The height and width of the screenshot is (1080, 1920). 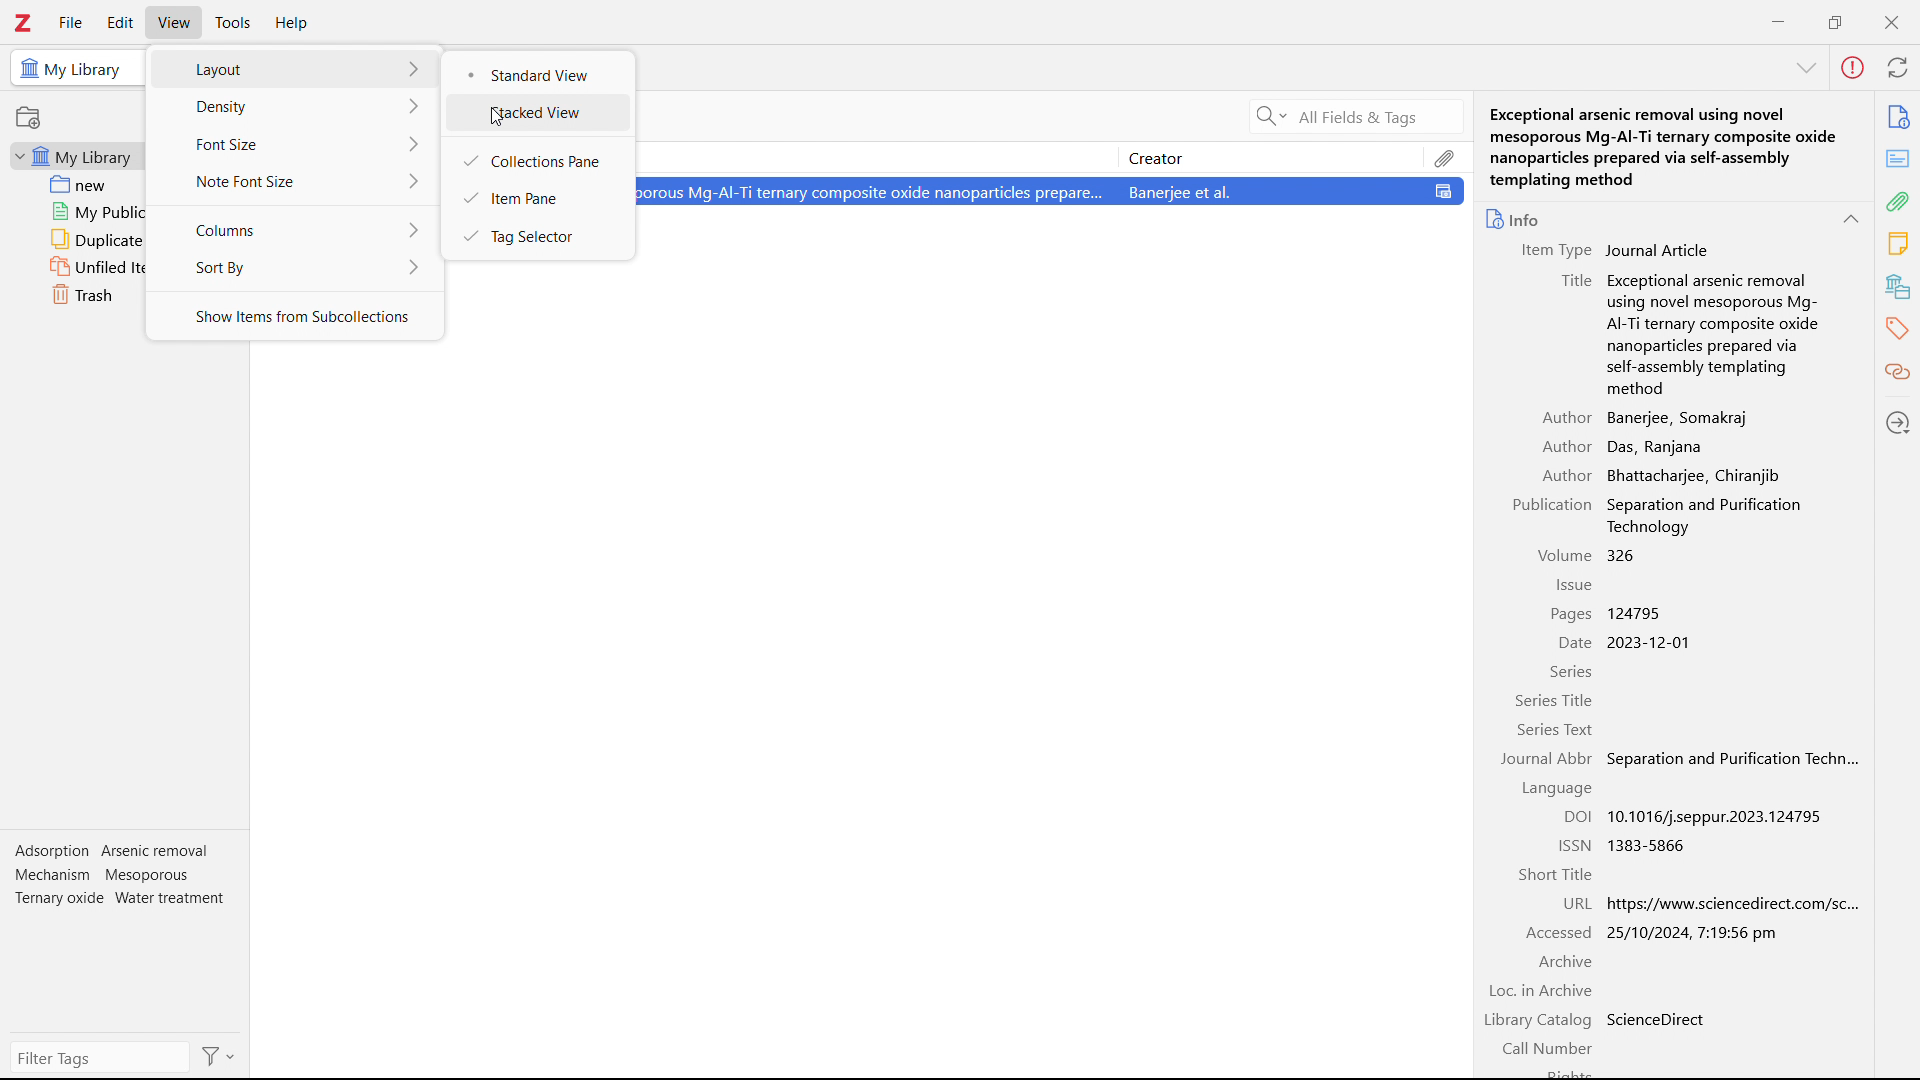 I want to click on DOI, so click(x=1575, y=817).